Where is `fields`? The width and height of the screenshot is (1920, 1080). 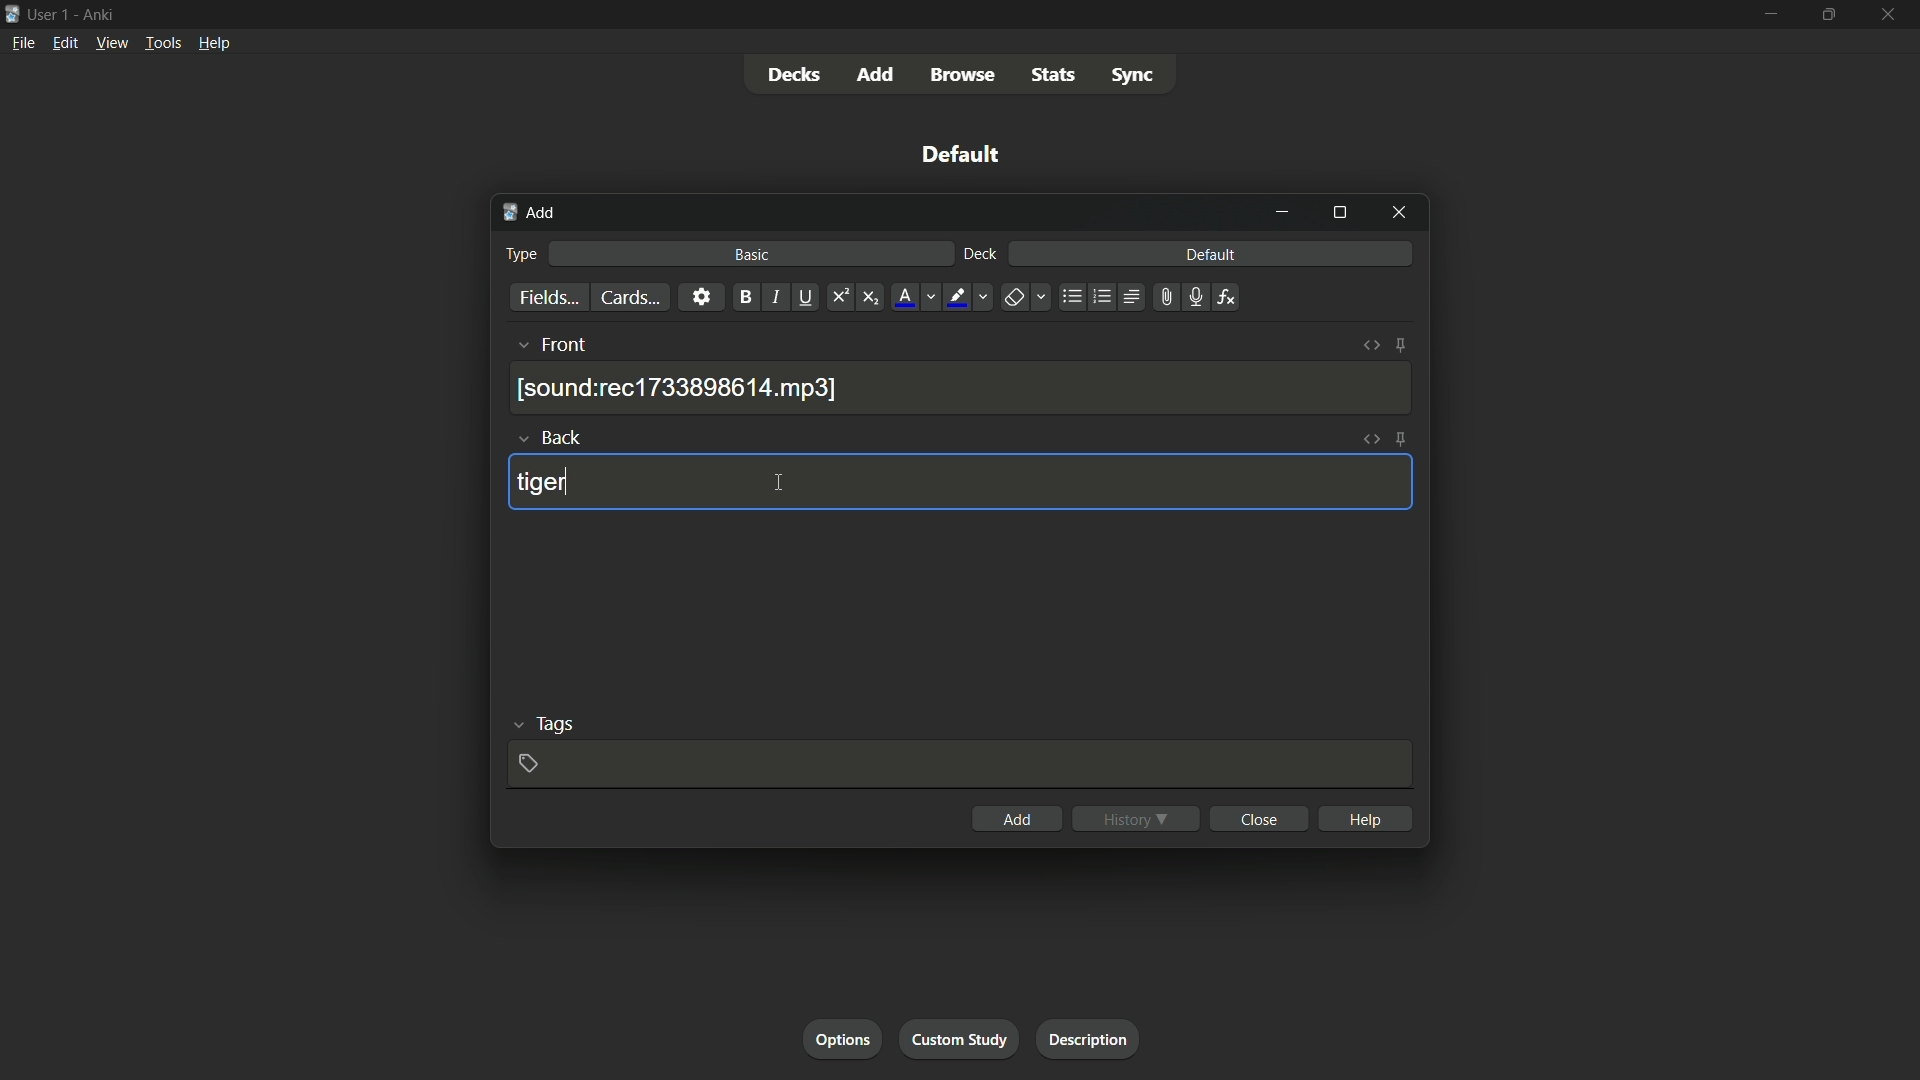
fields is located at coordinates (547, 298).